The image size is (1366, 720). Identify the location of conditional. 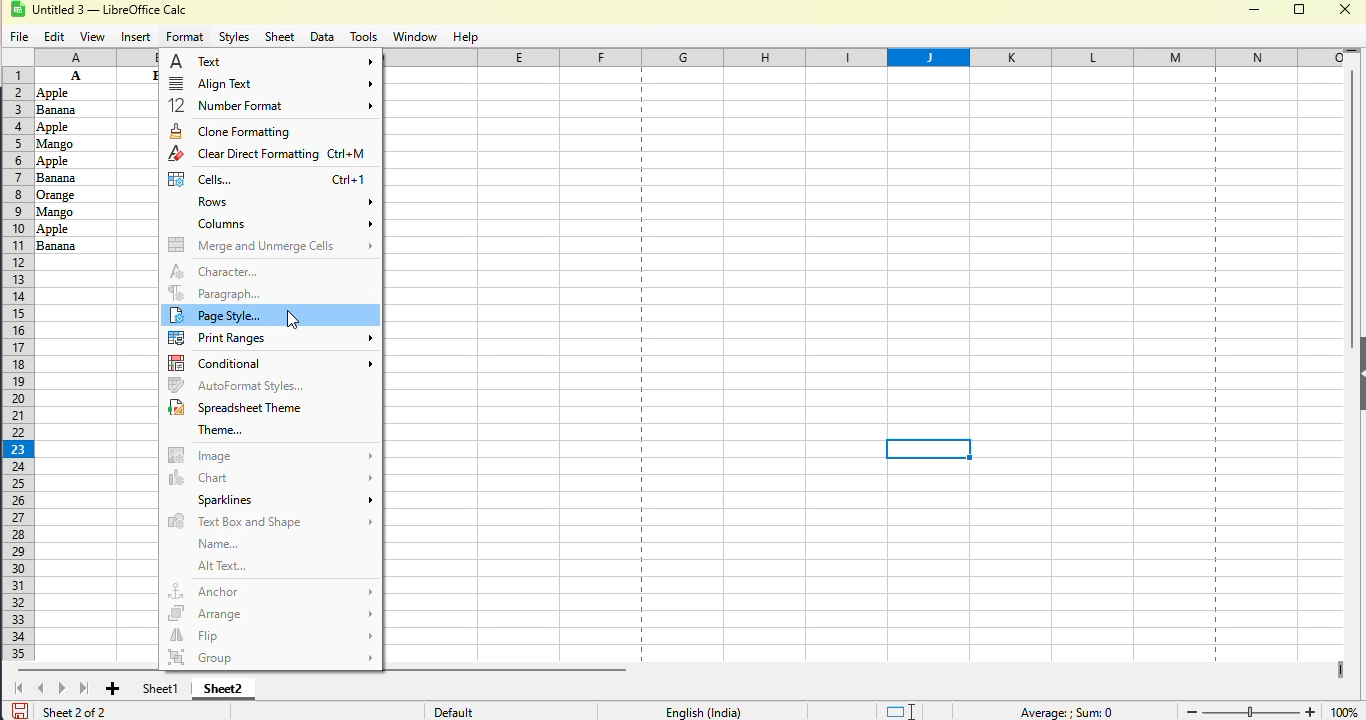
(271, 363).